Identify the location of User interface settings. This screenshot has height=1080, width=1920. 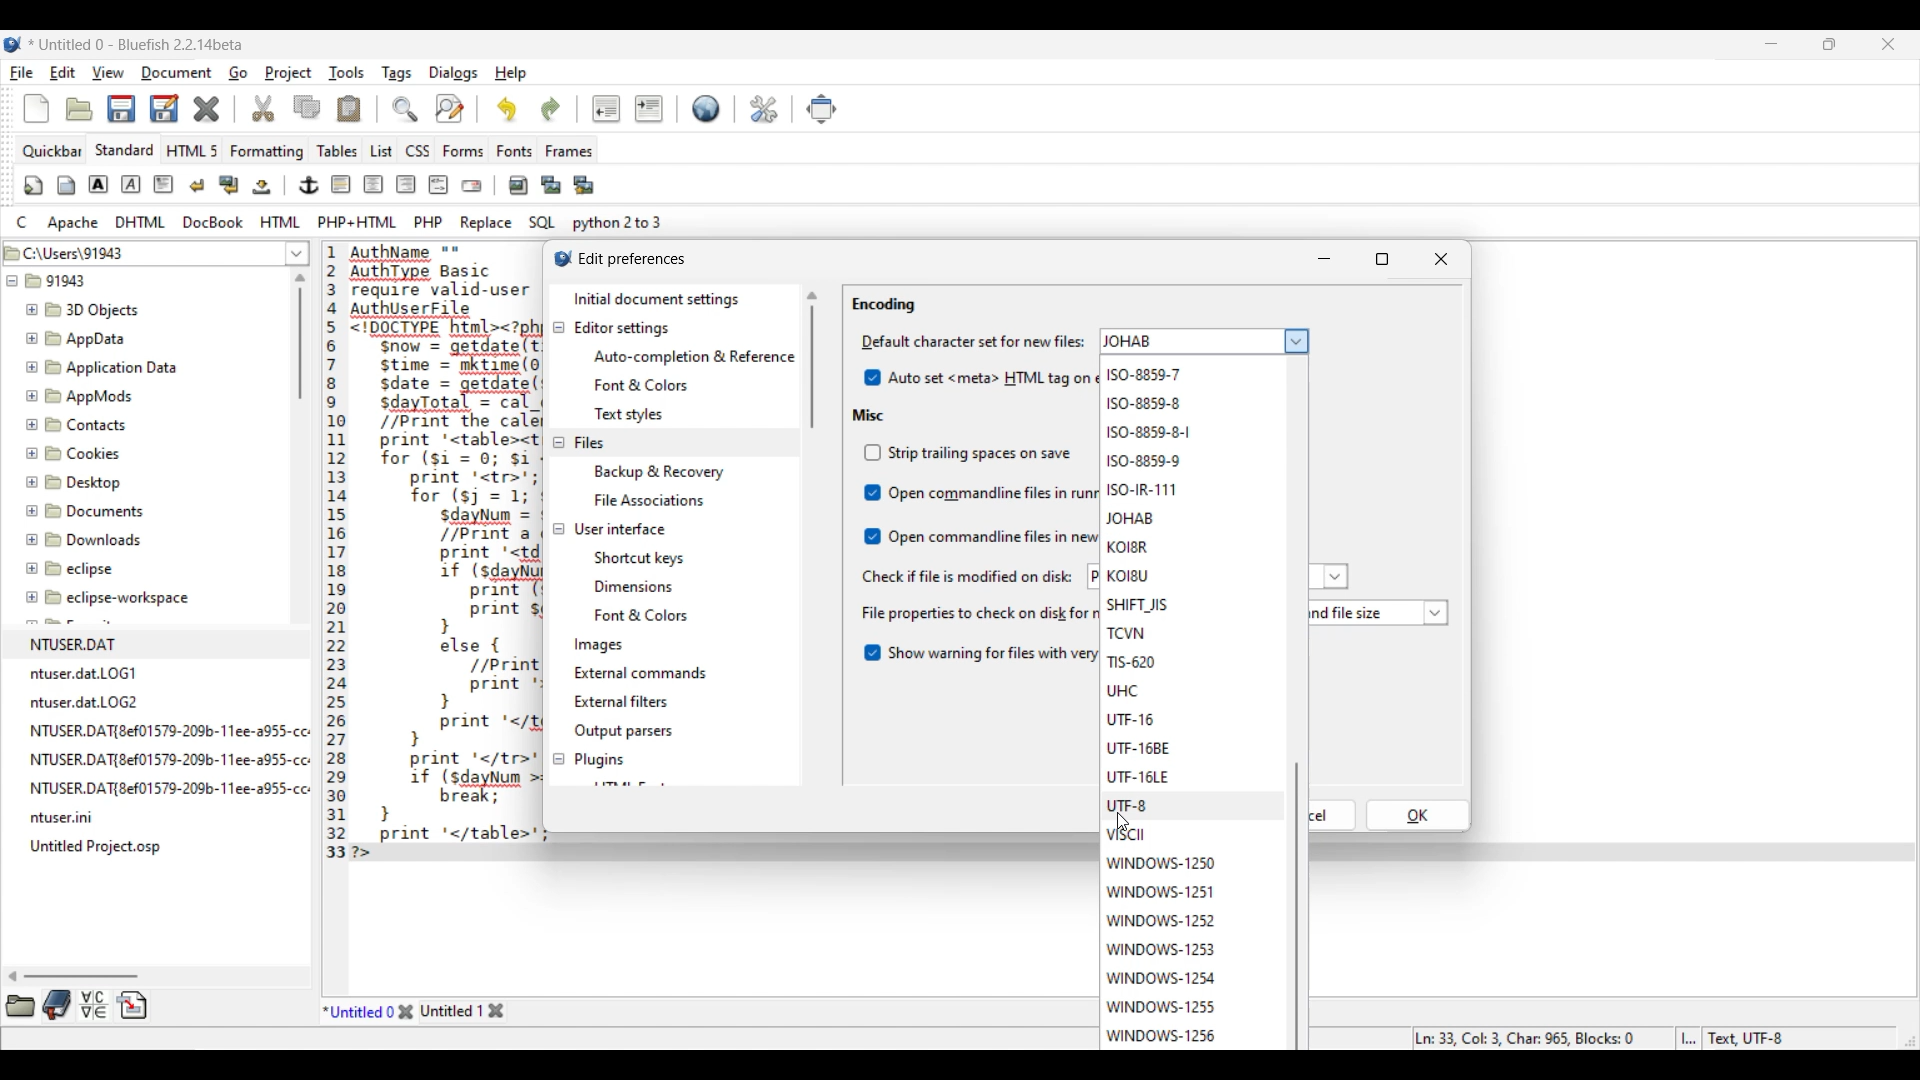
(620, 530).